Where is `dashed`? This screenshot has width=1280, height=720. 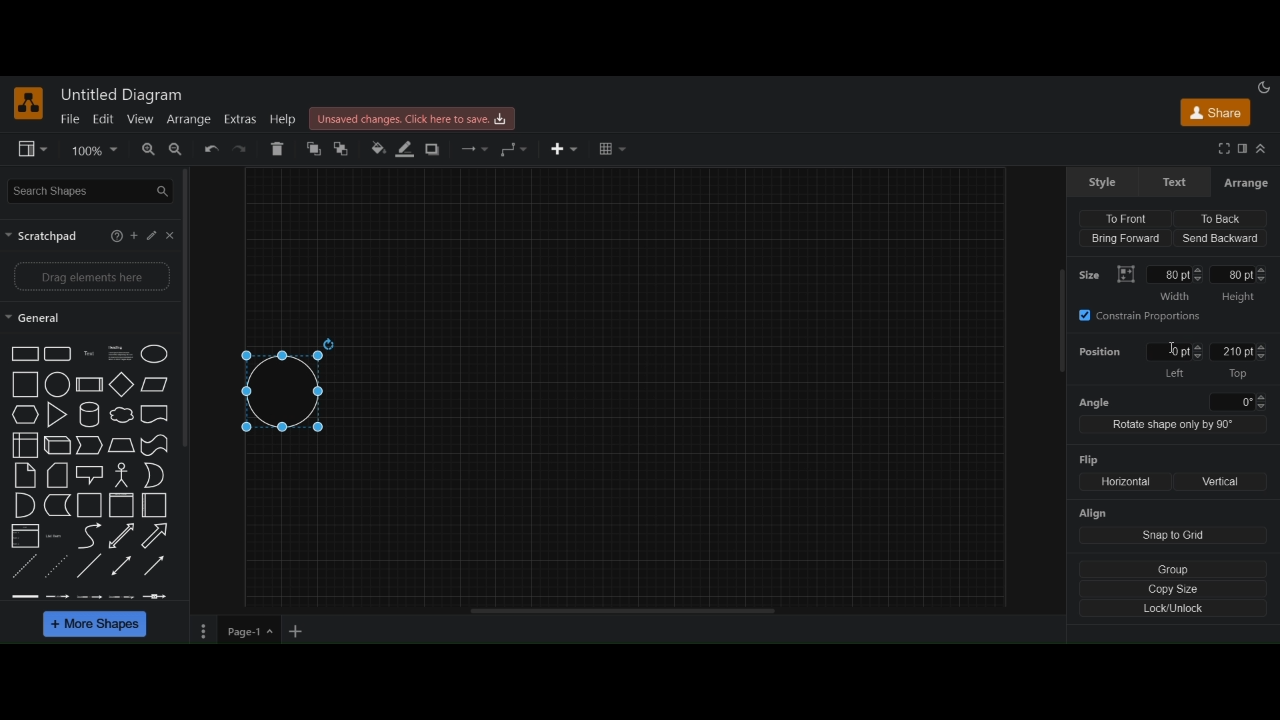
dashed is located at coordinates (87, 596).